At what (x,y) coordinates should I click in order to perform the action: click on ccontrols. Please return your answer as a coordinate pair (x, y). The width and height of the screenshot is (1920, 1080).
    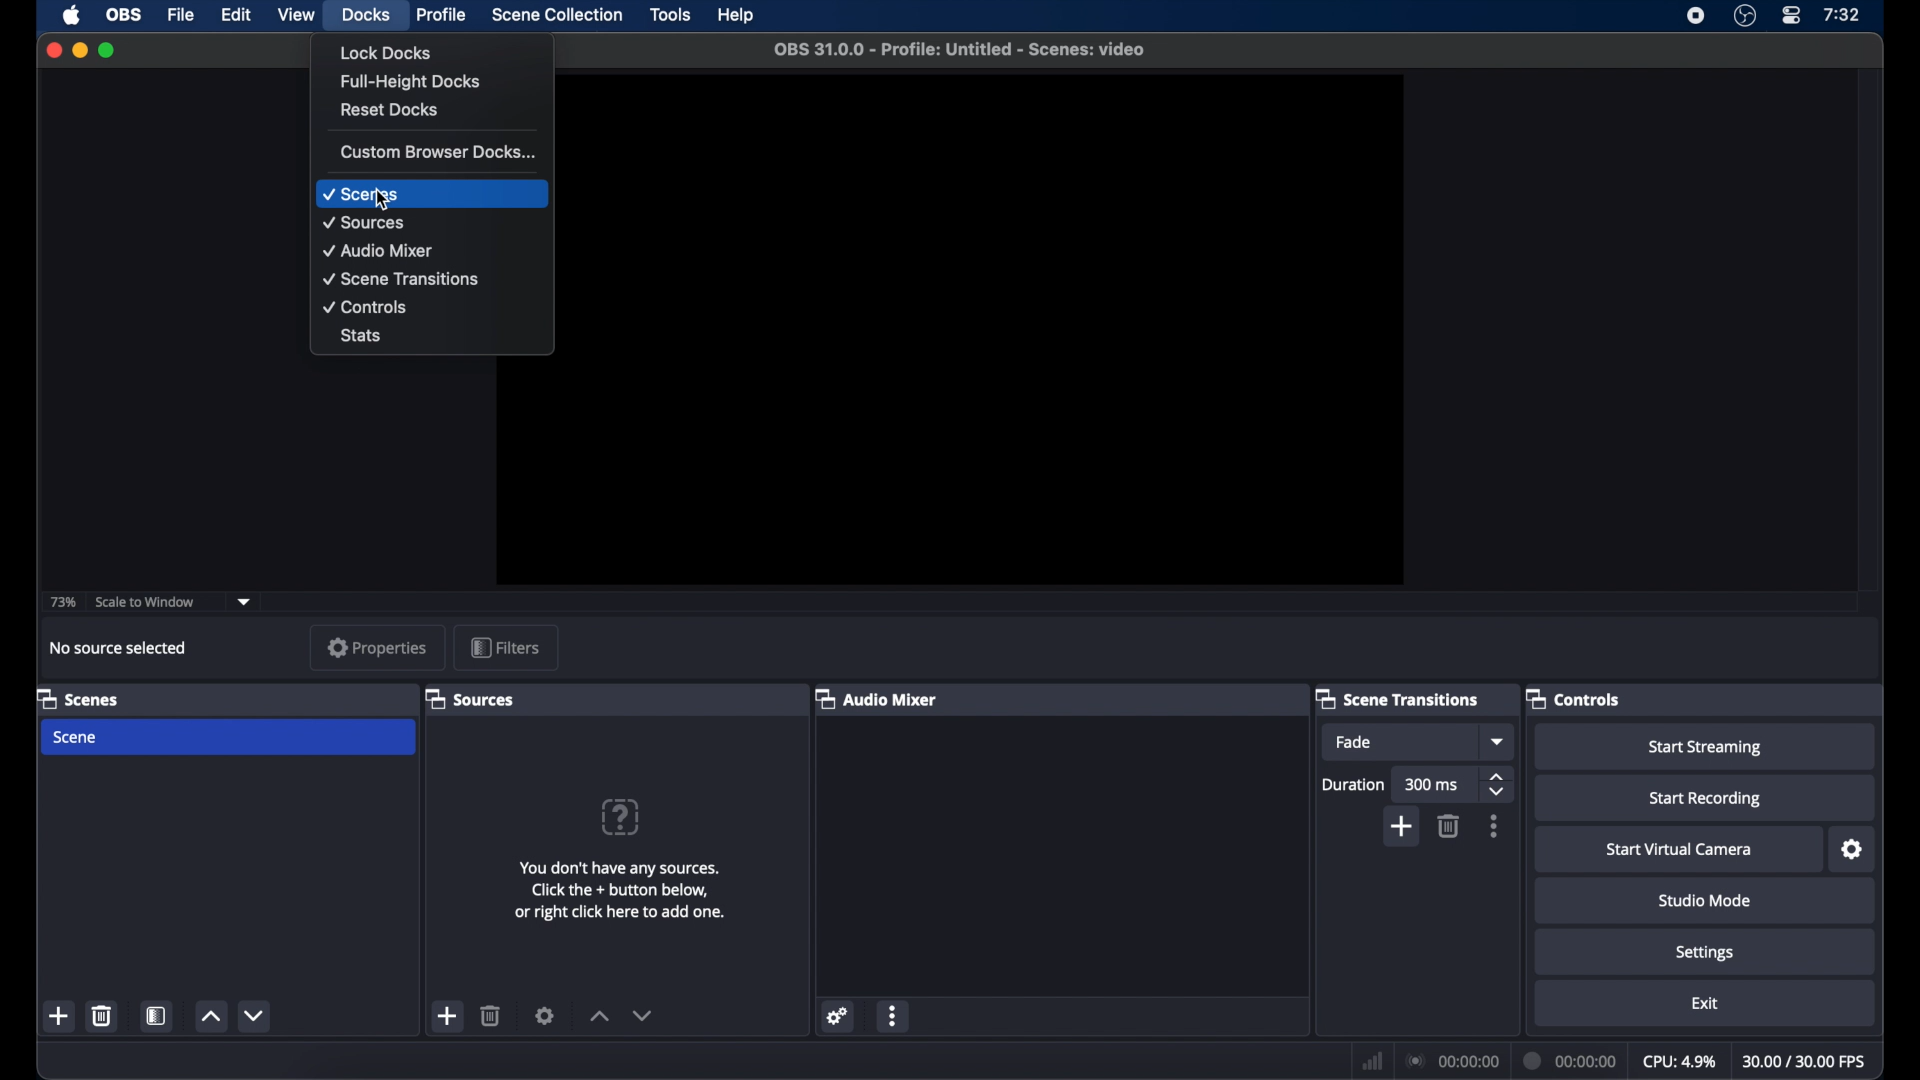
    Looking at the image, I should click on (366, 306).